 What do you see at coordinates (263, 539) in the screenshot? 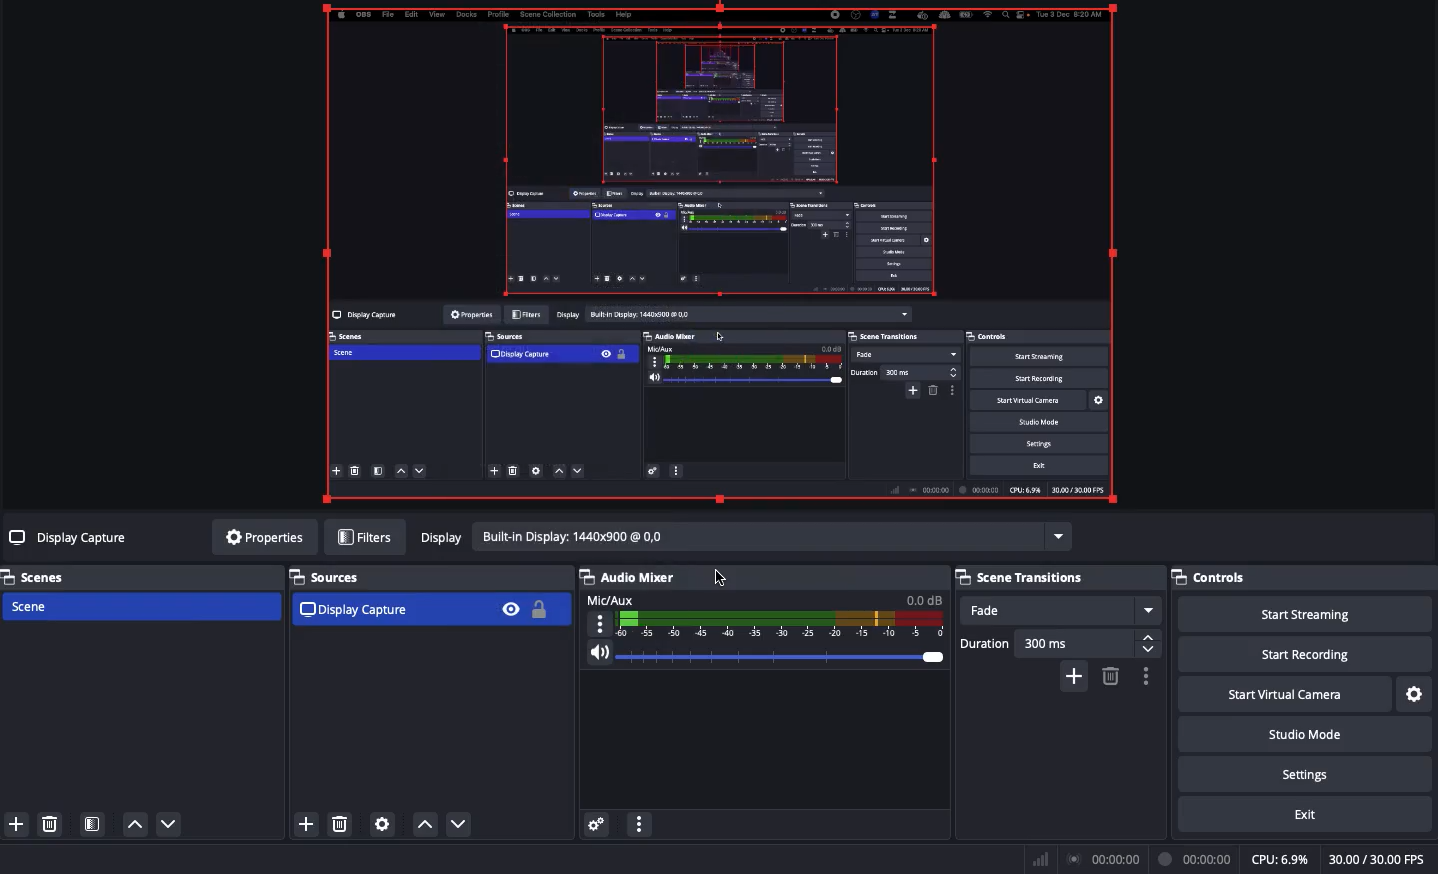
I see `Properties` at bounding box center [263, 539].